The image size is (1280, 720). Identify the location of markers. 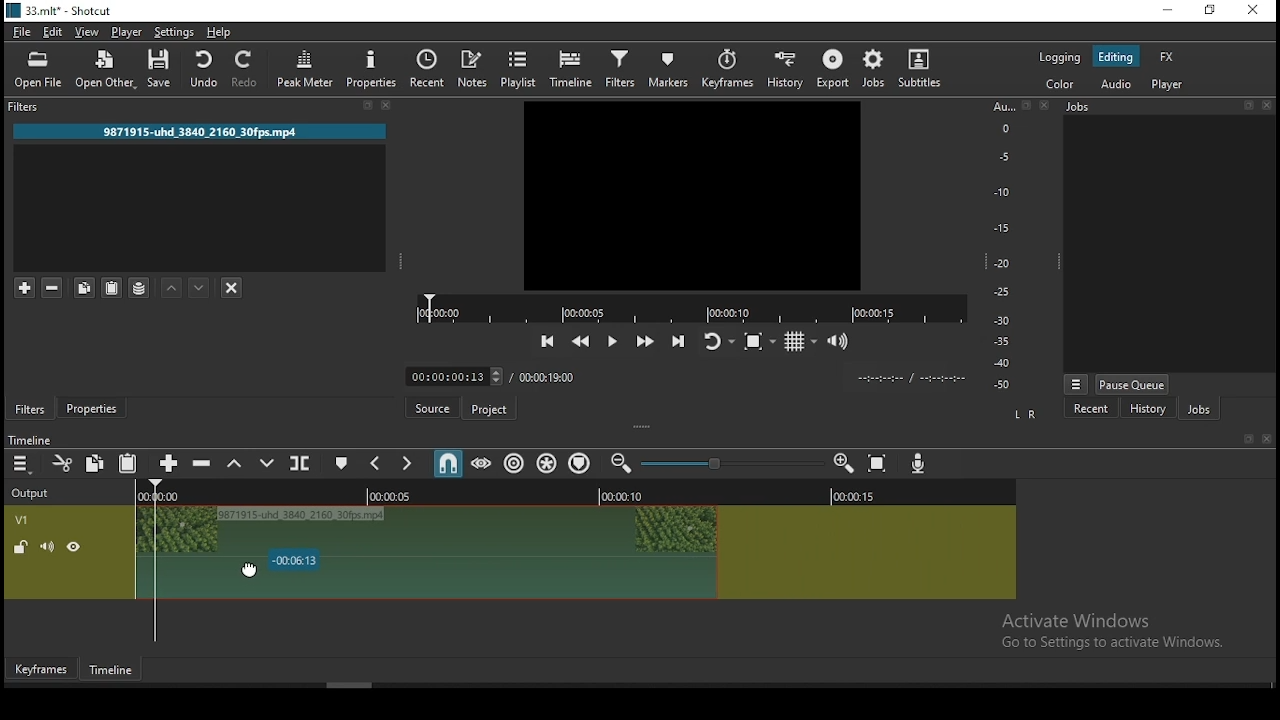
(670, 68).